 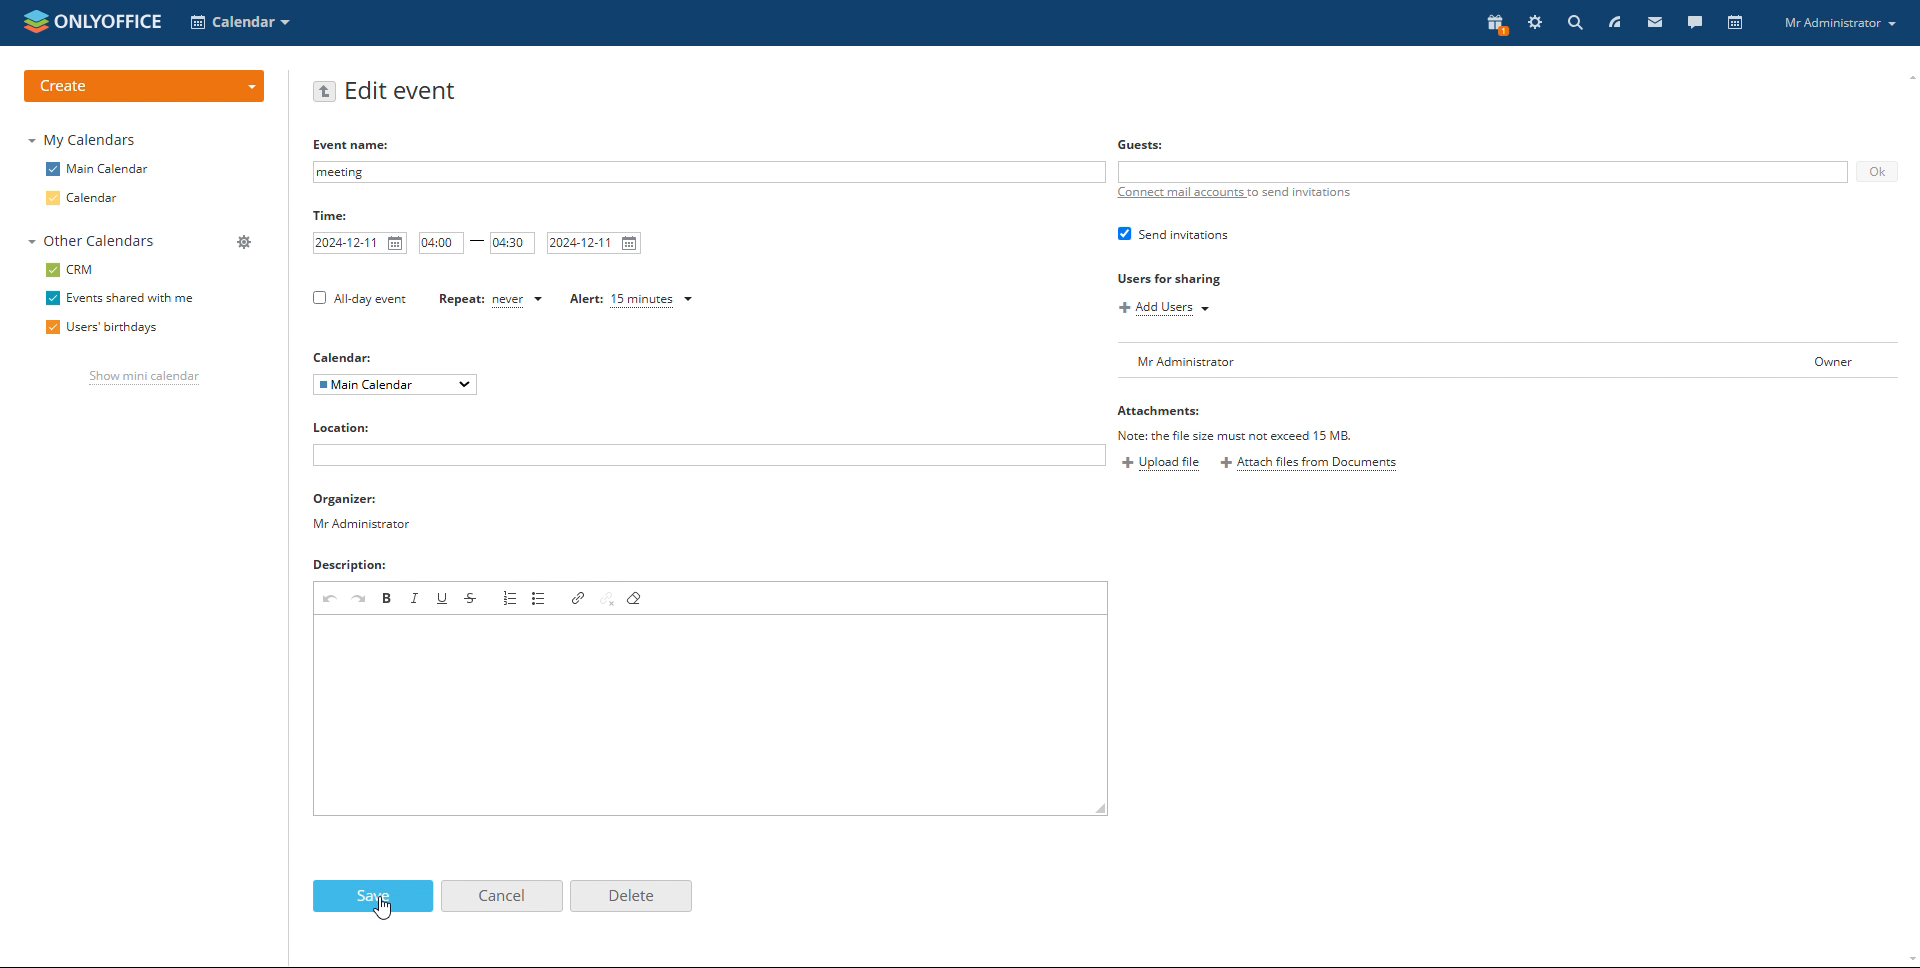 What do you see at coordinates (1167, 412) in the screenshot?
I see `Attachments:` at bounding box center [1167, 412].